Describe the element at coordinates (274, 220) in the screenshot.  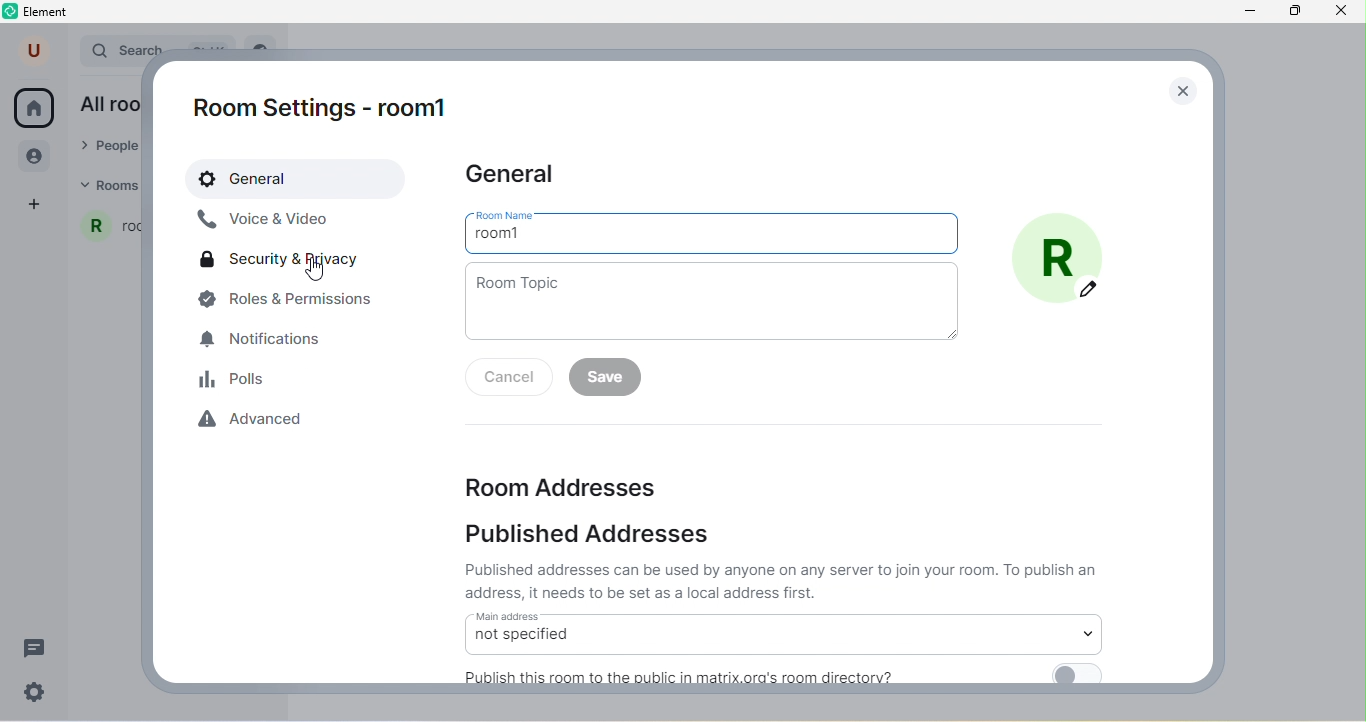
I see `voice & video` at that location.